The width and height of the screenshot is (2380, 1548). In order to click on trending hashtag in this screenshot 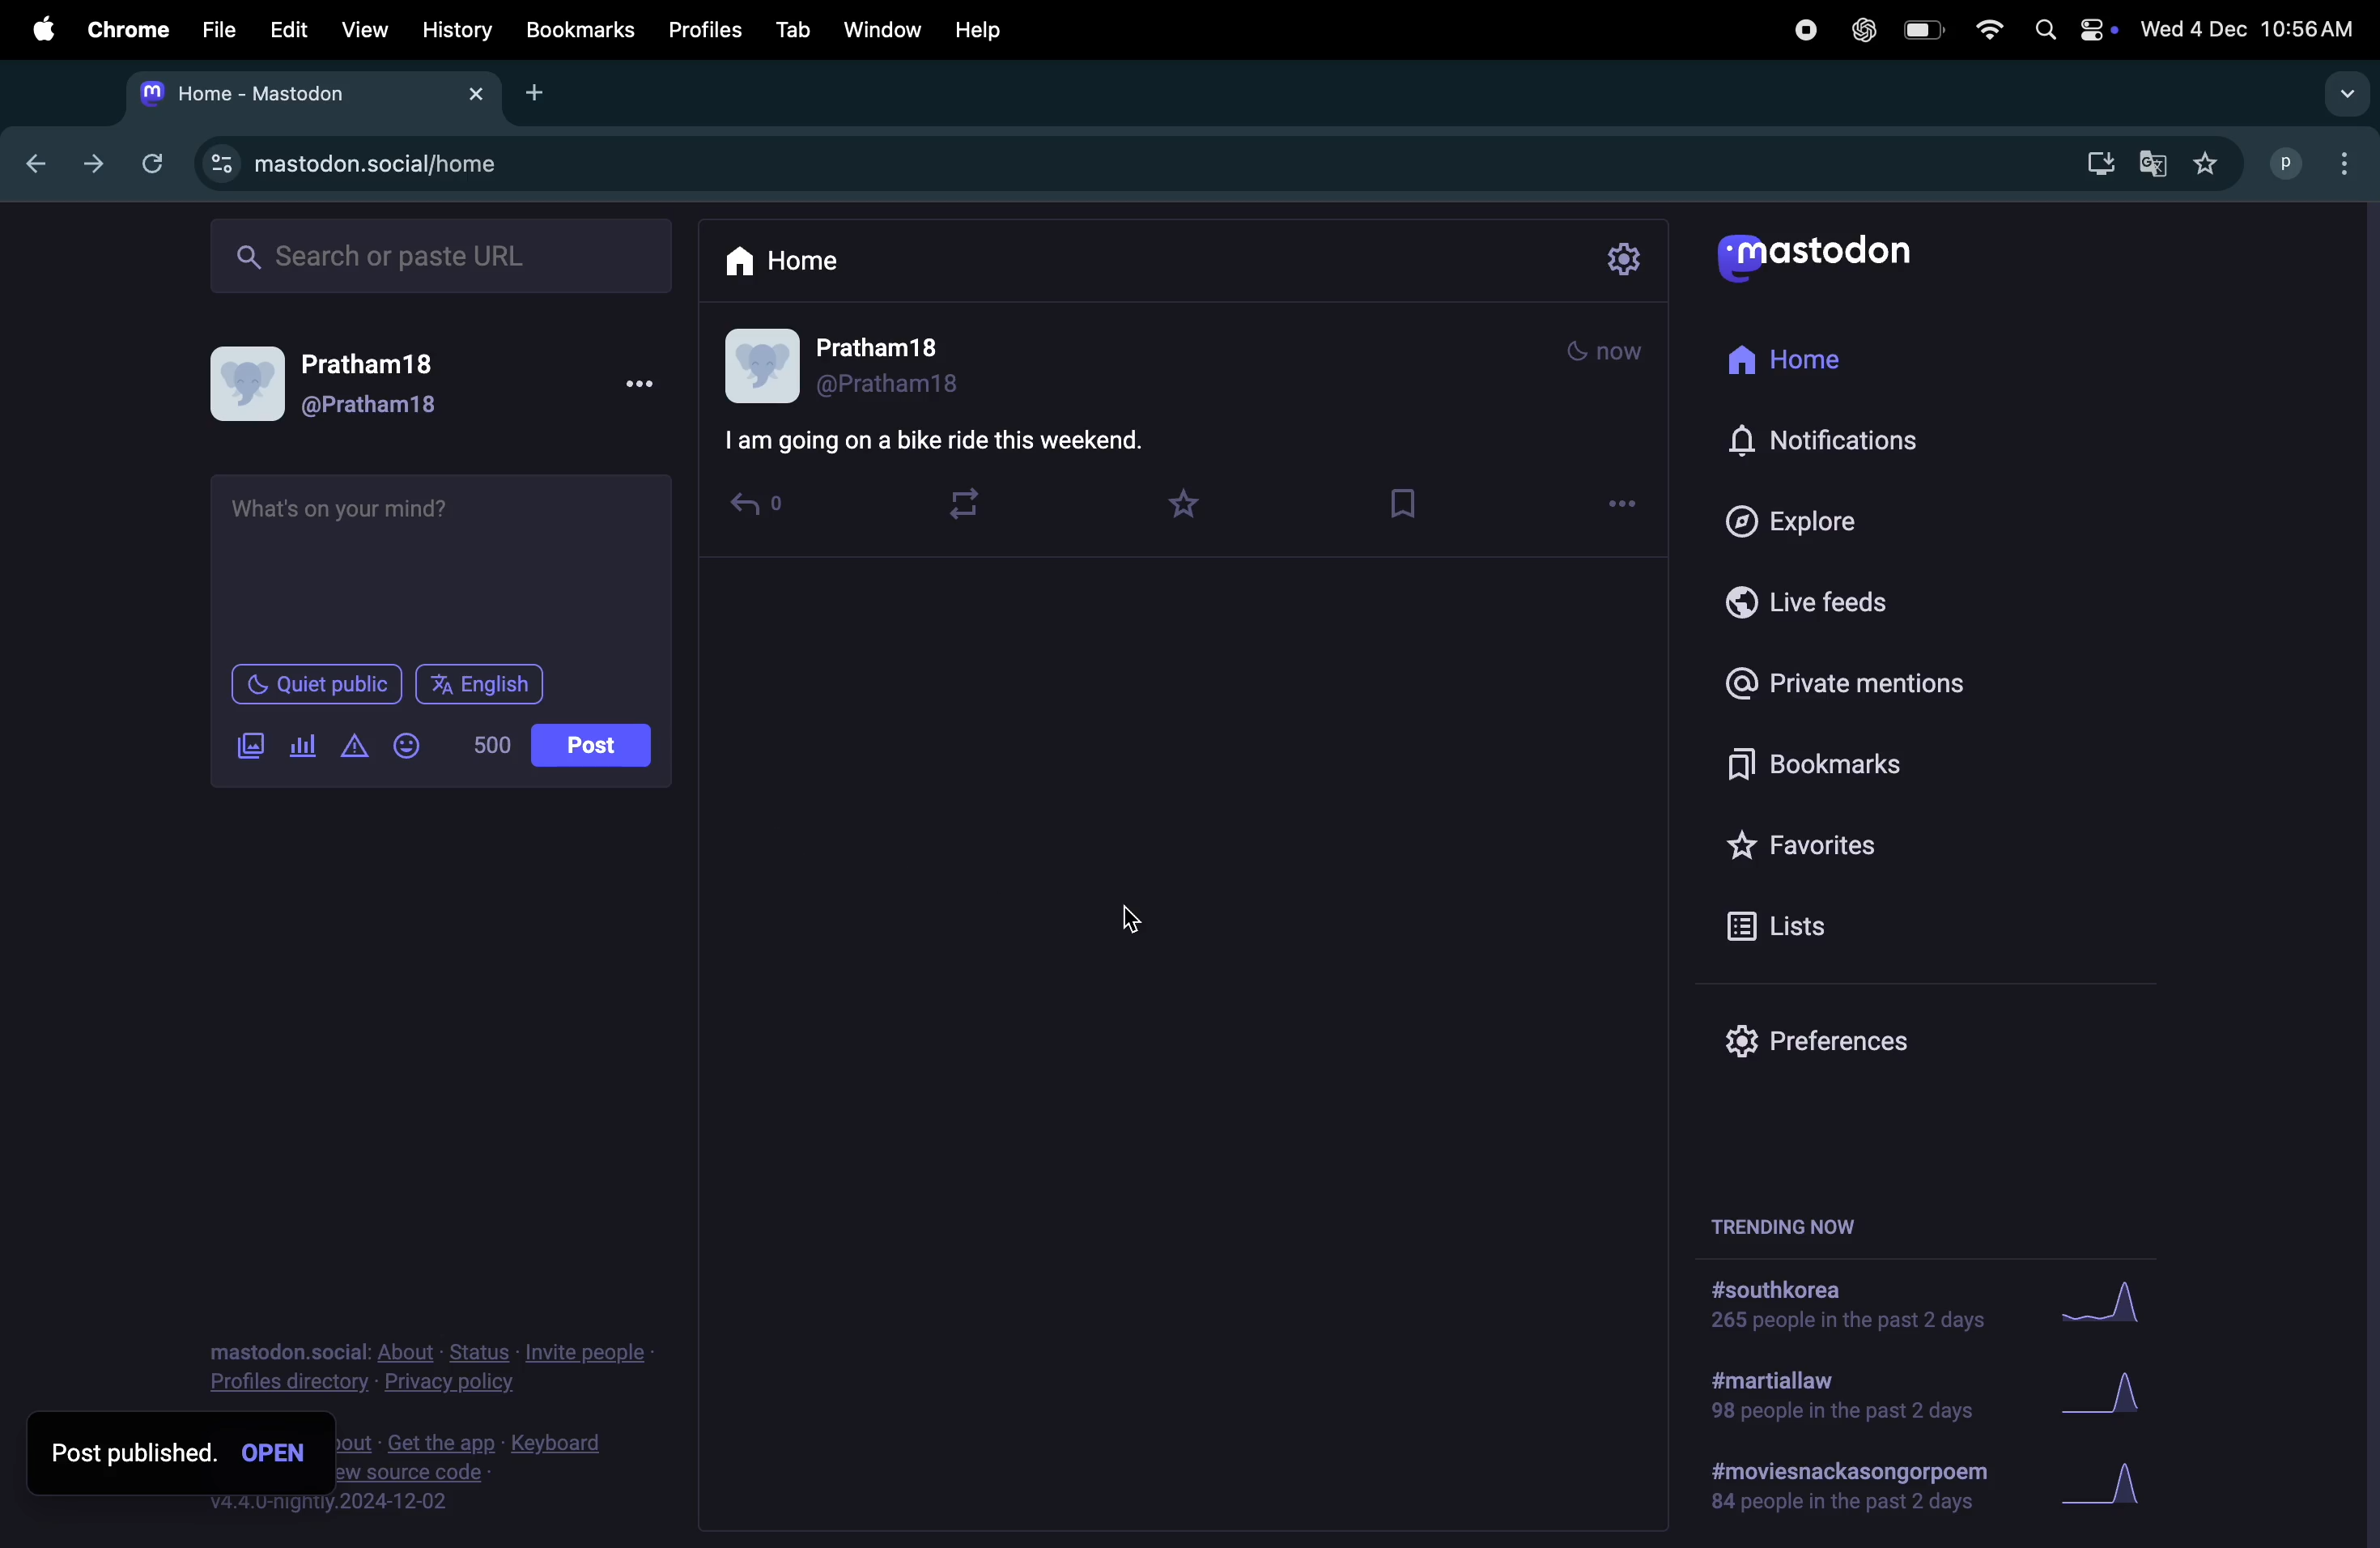, I will do `click(1844, 1494)`.